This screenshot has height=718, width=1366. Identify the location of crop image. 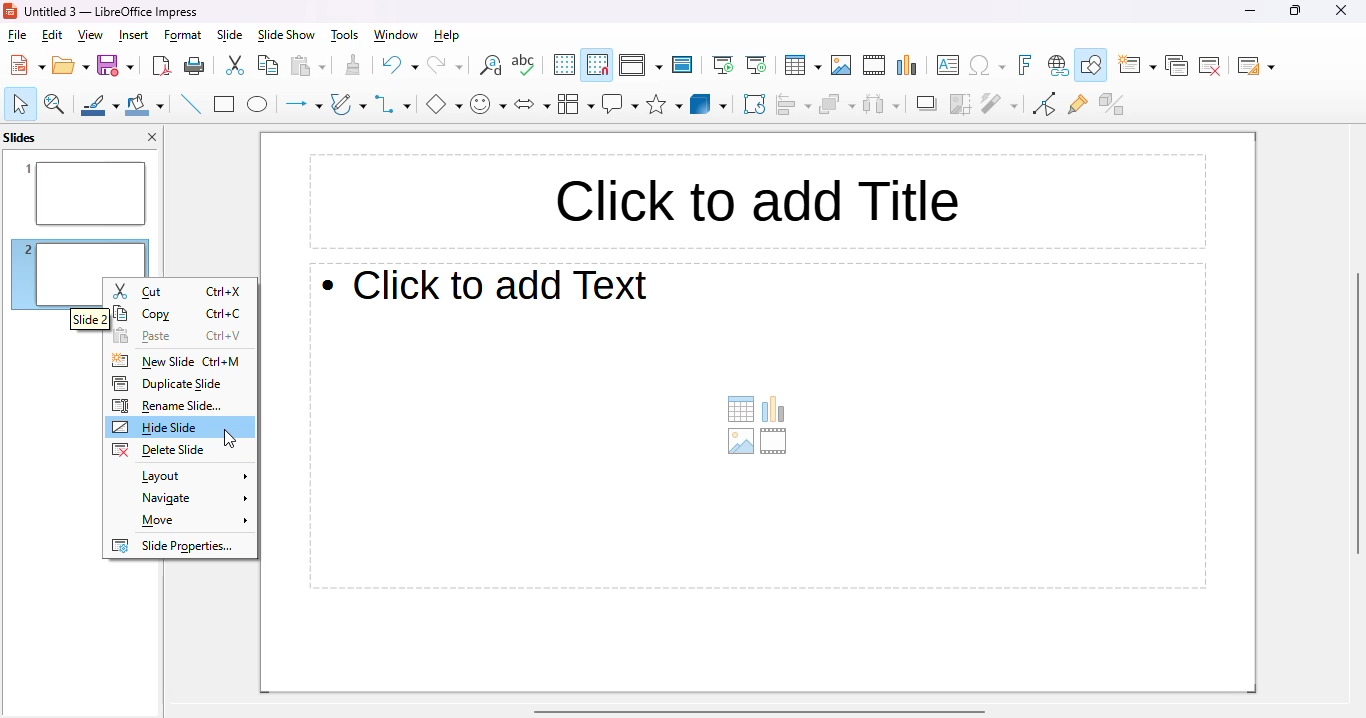
(960, 104).